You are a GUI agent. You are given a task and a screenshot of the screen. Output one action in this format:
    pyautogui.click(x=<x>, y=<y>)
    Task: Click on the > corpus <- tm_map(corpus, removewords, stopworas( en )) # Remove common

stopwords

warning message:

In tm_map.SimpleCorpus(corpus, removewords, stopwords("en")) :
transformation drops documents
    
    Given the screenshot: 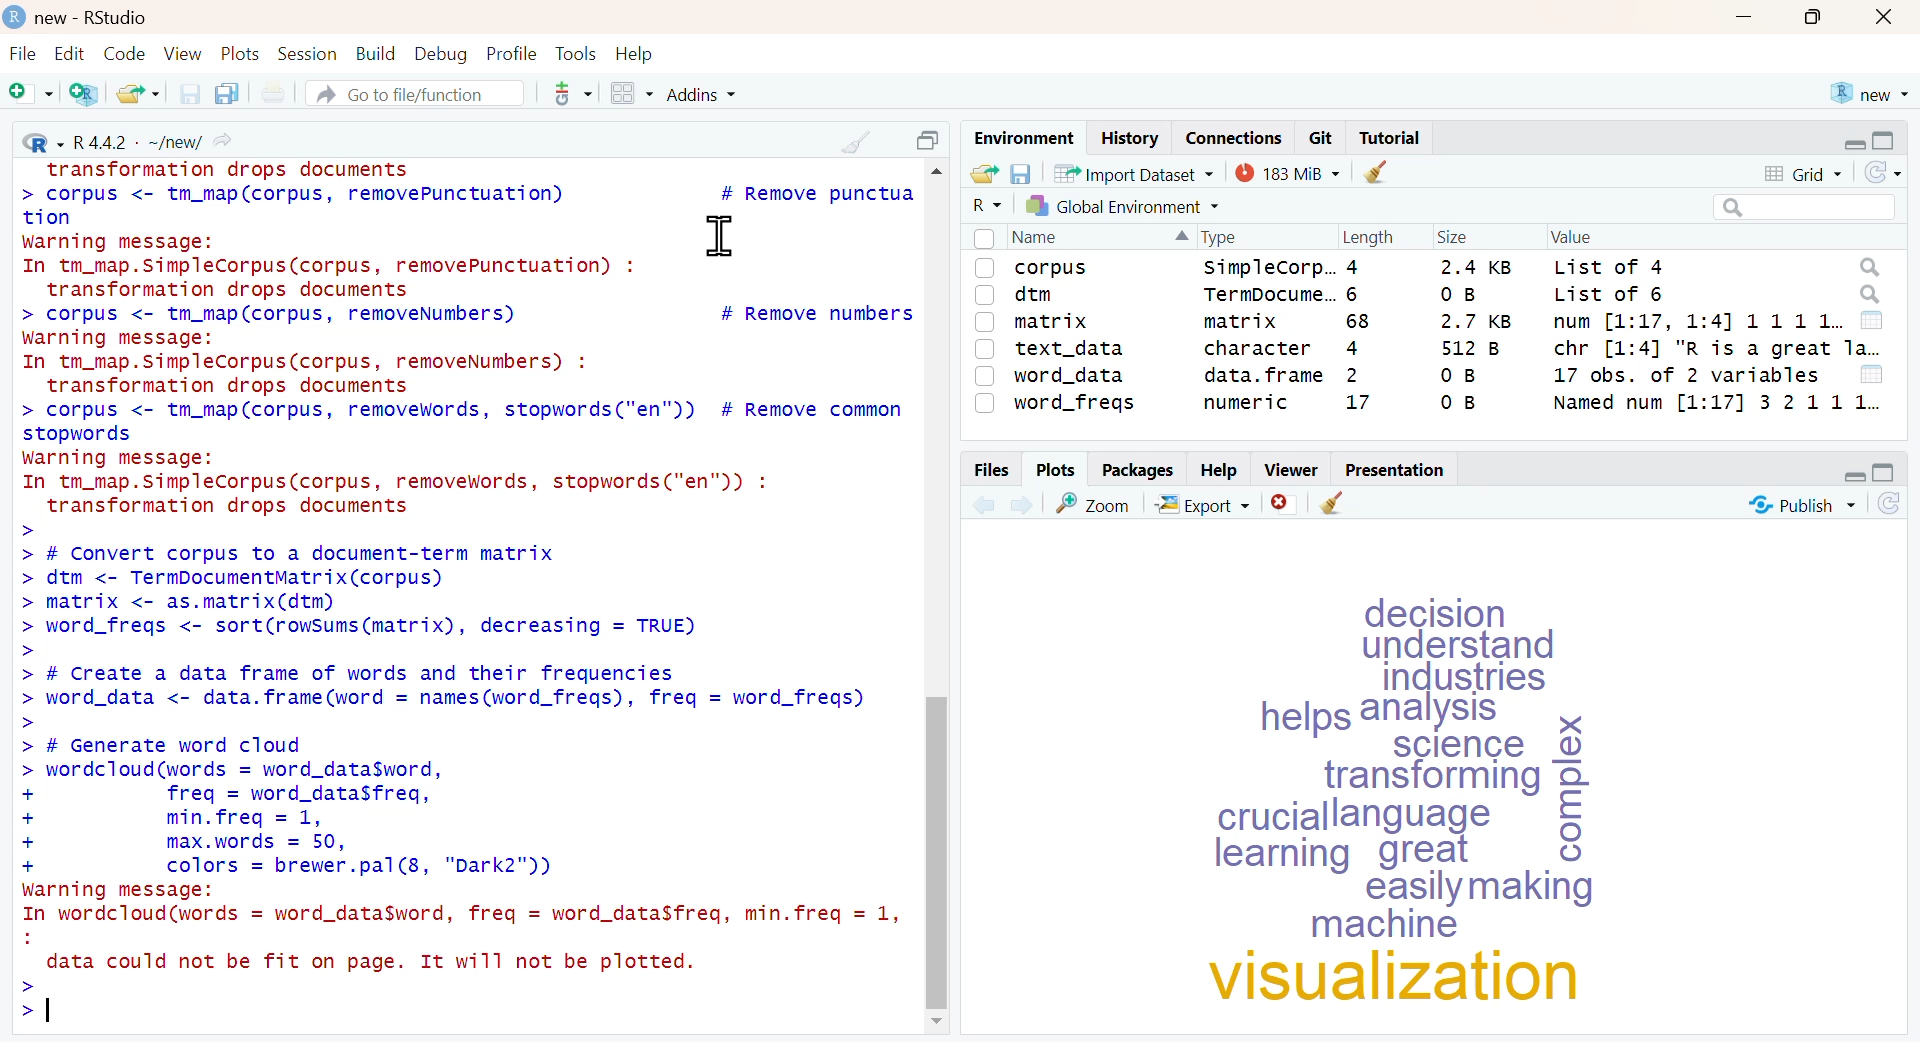 What is the action you would take?
    pyautogui.click(x=464, y=458)
    